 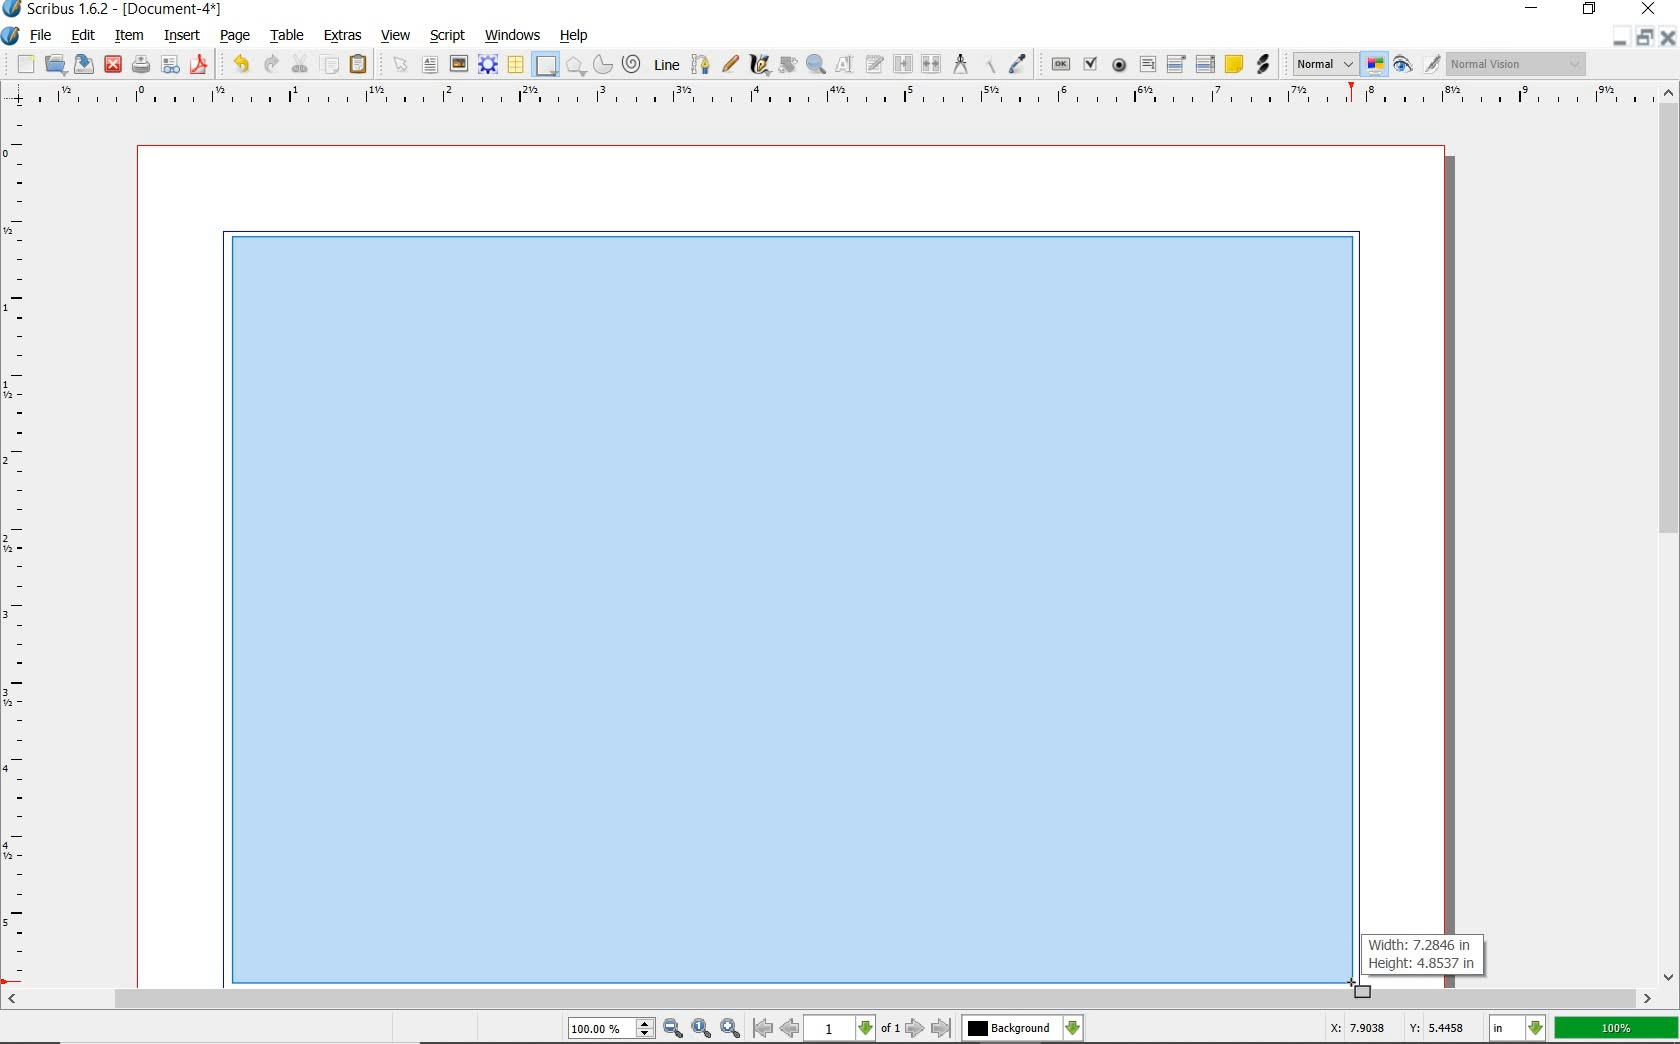 What do you see at coordinates (171, 65) in the screenshot?
I see `preflight verifier` at bounding box center [171, 65].